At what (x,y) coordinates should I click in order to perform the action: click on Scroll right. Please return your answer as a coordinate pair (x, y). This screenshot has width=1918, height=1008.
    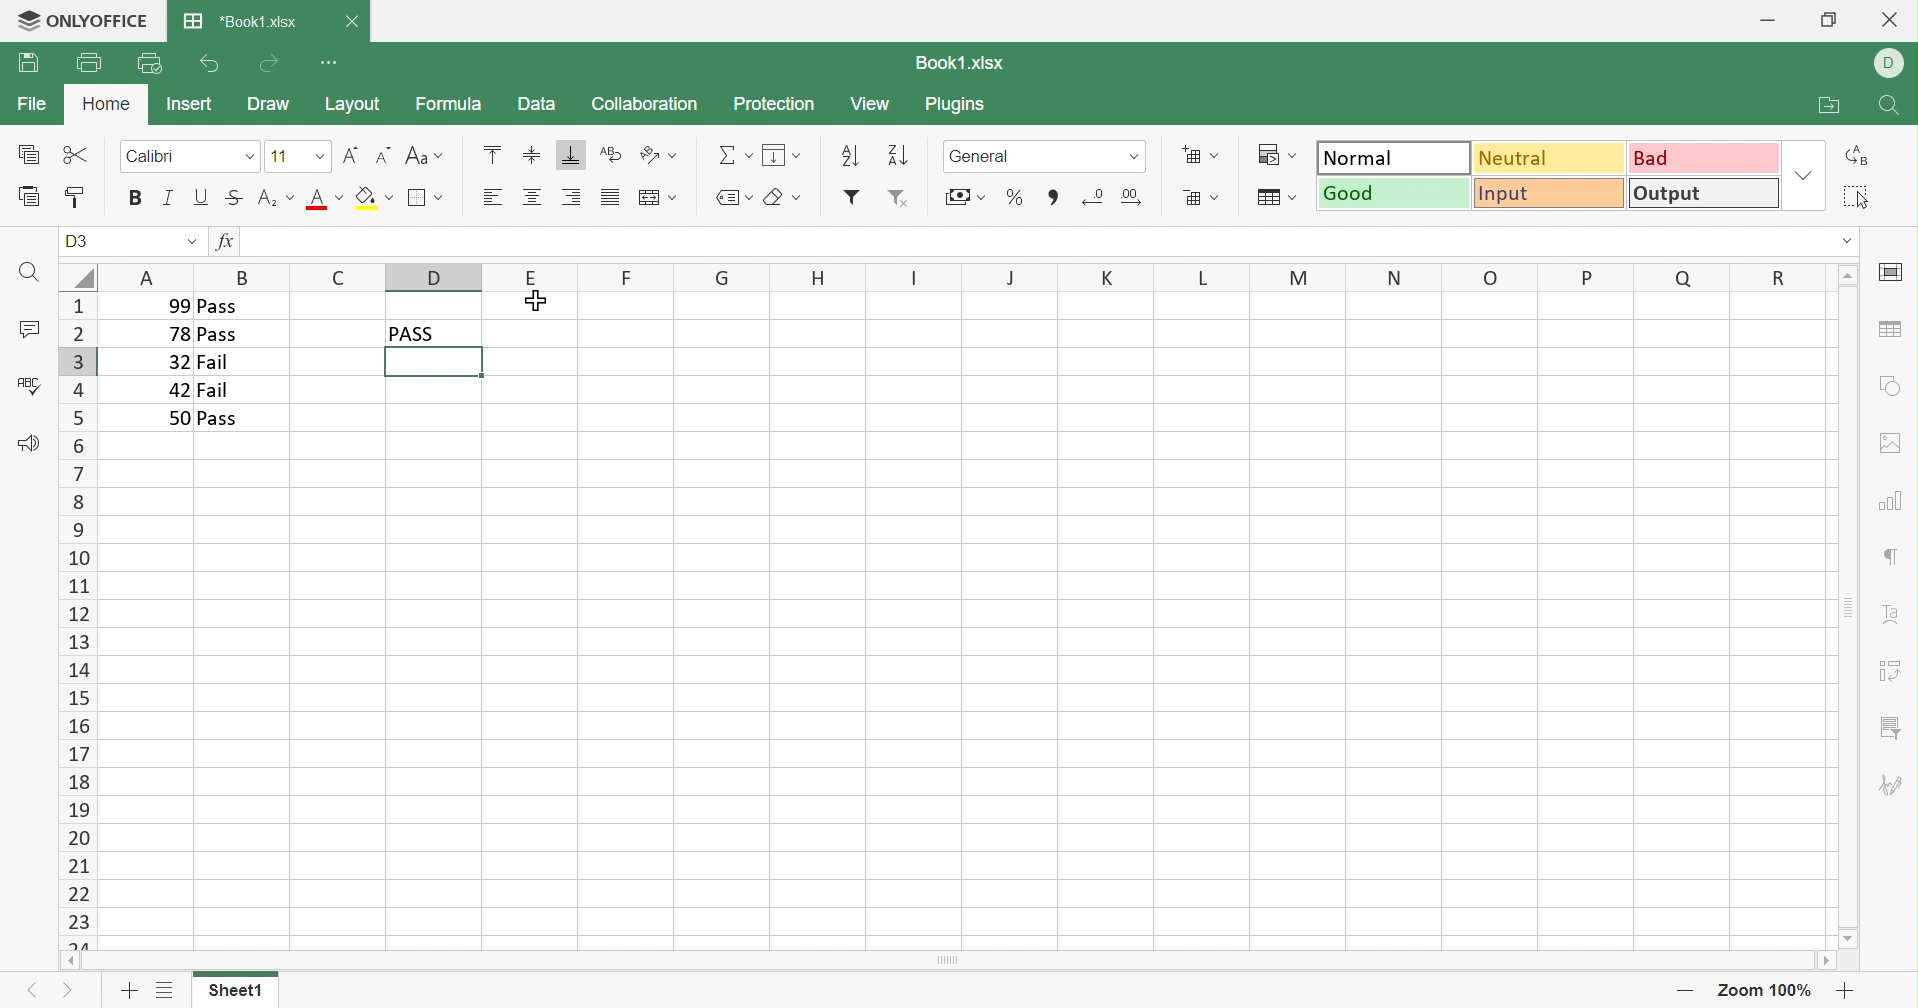
    Looking at the image, I should click on (1826, 963).